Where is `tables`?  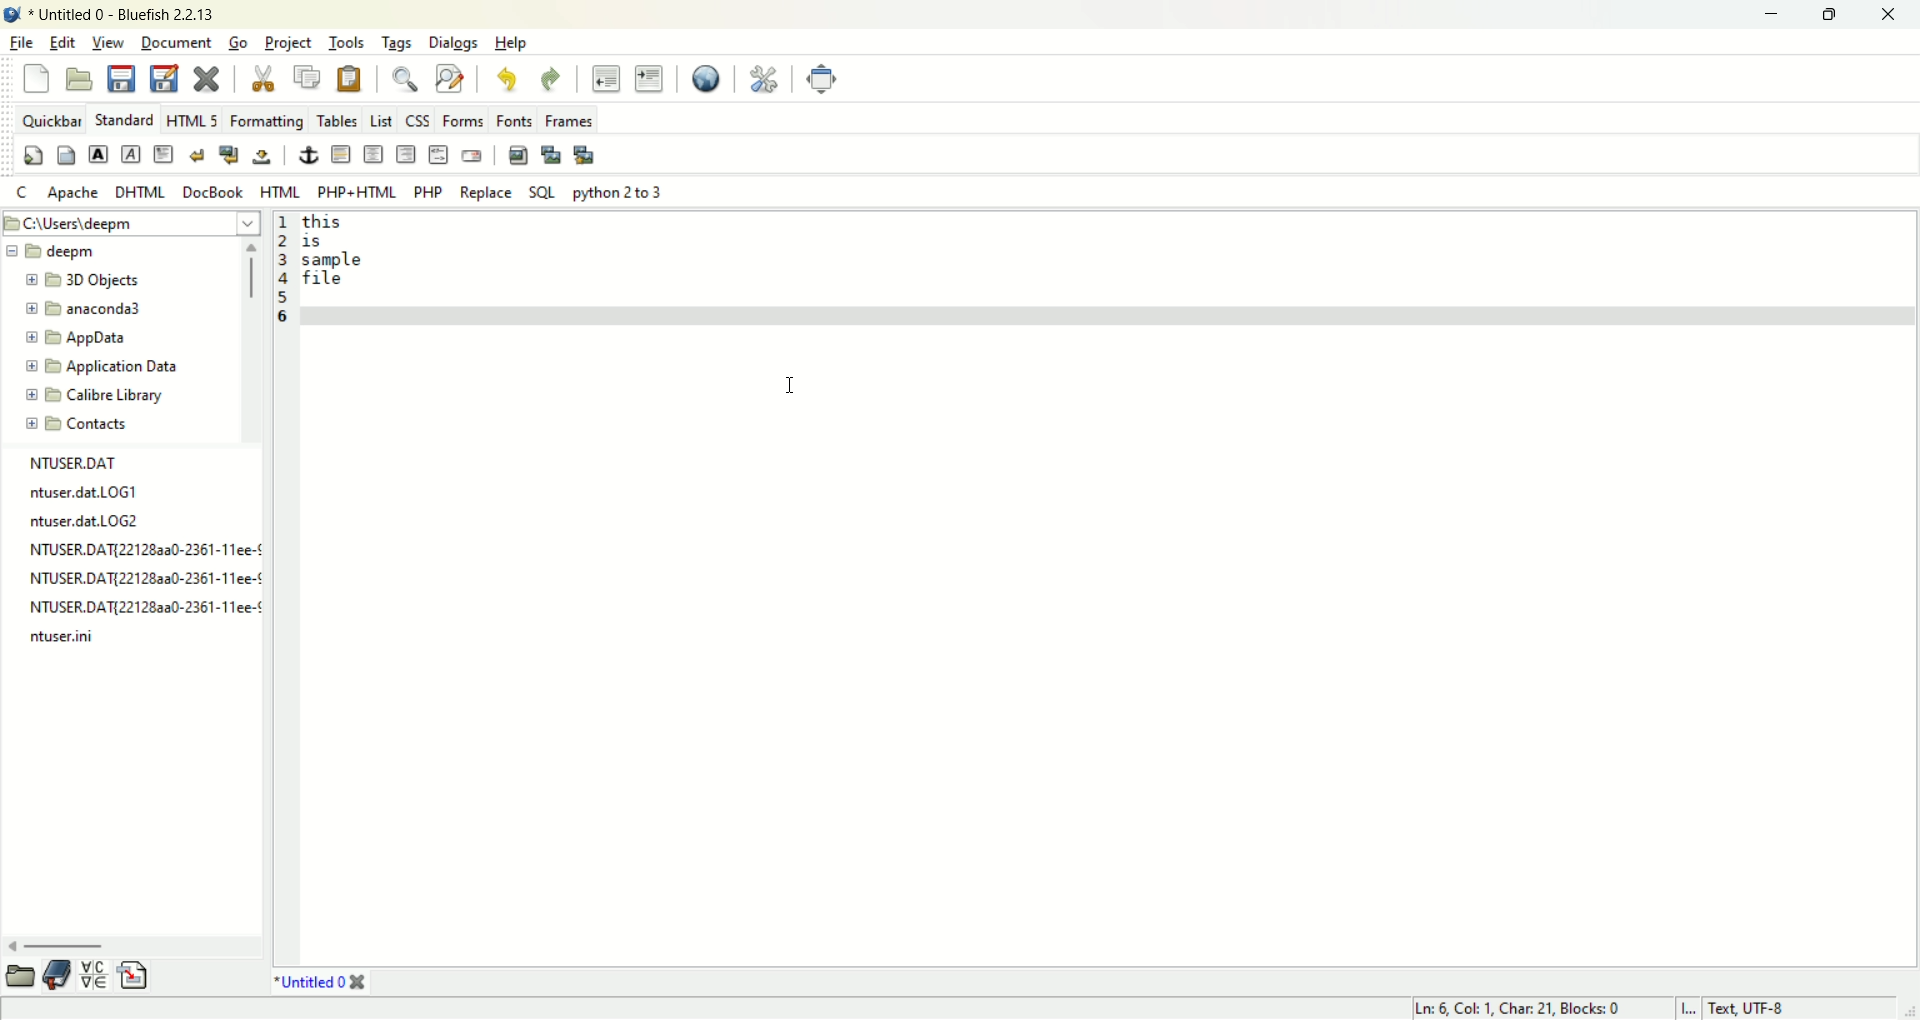 tables is located at coordinates (336, 120).